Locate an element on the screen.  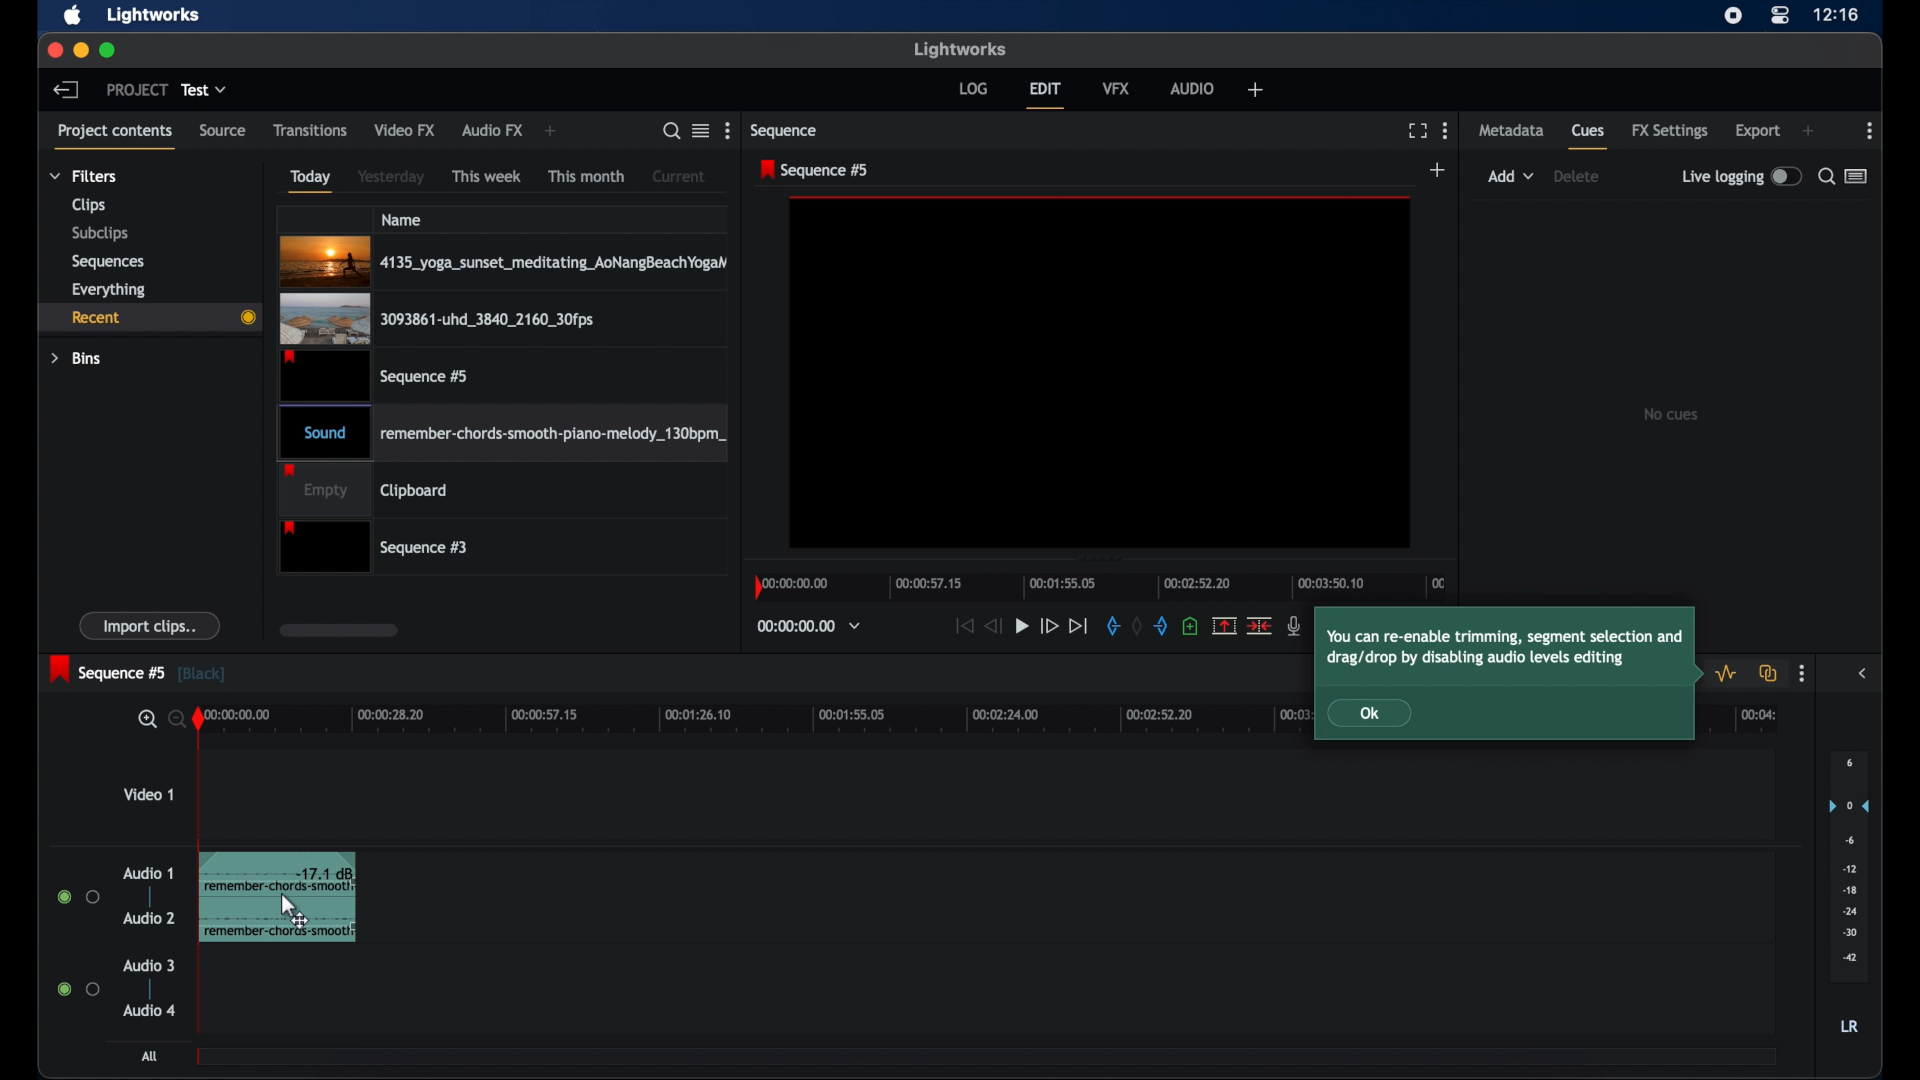
delete is located at coordinates (1577, 176).